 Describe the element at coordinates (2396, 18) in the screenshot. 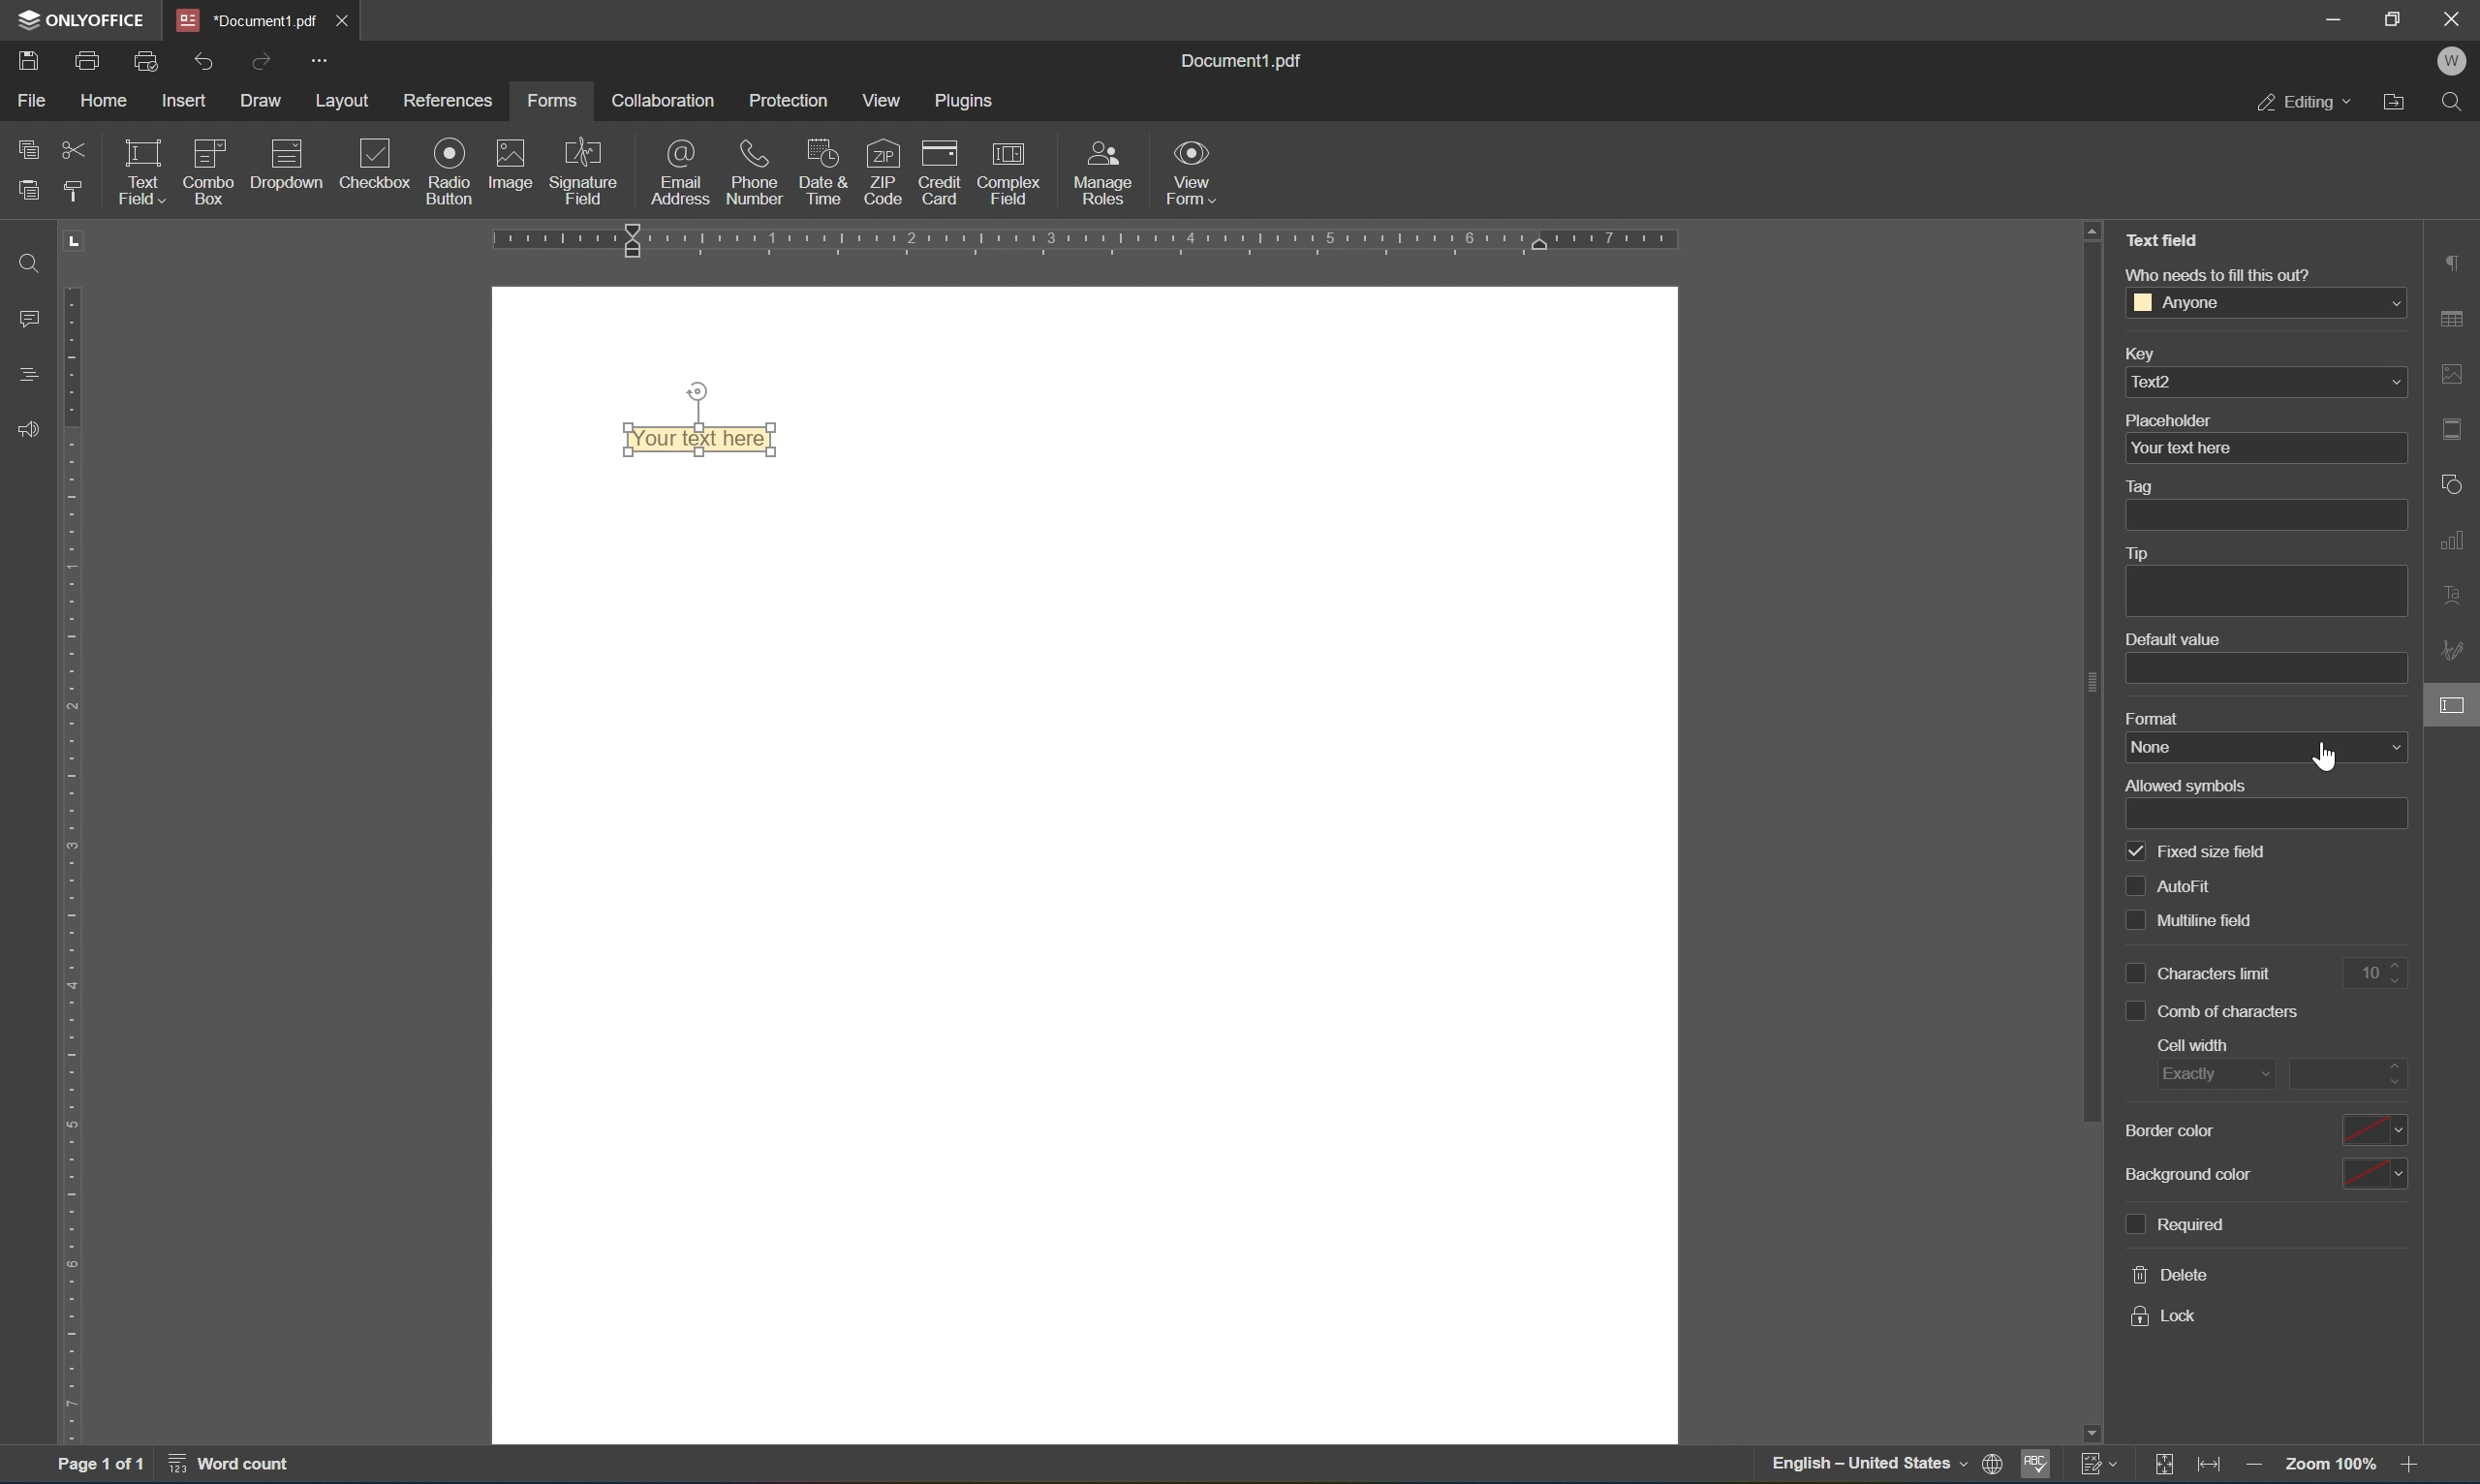

I see `restore down` at that location.